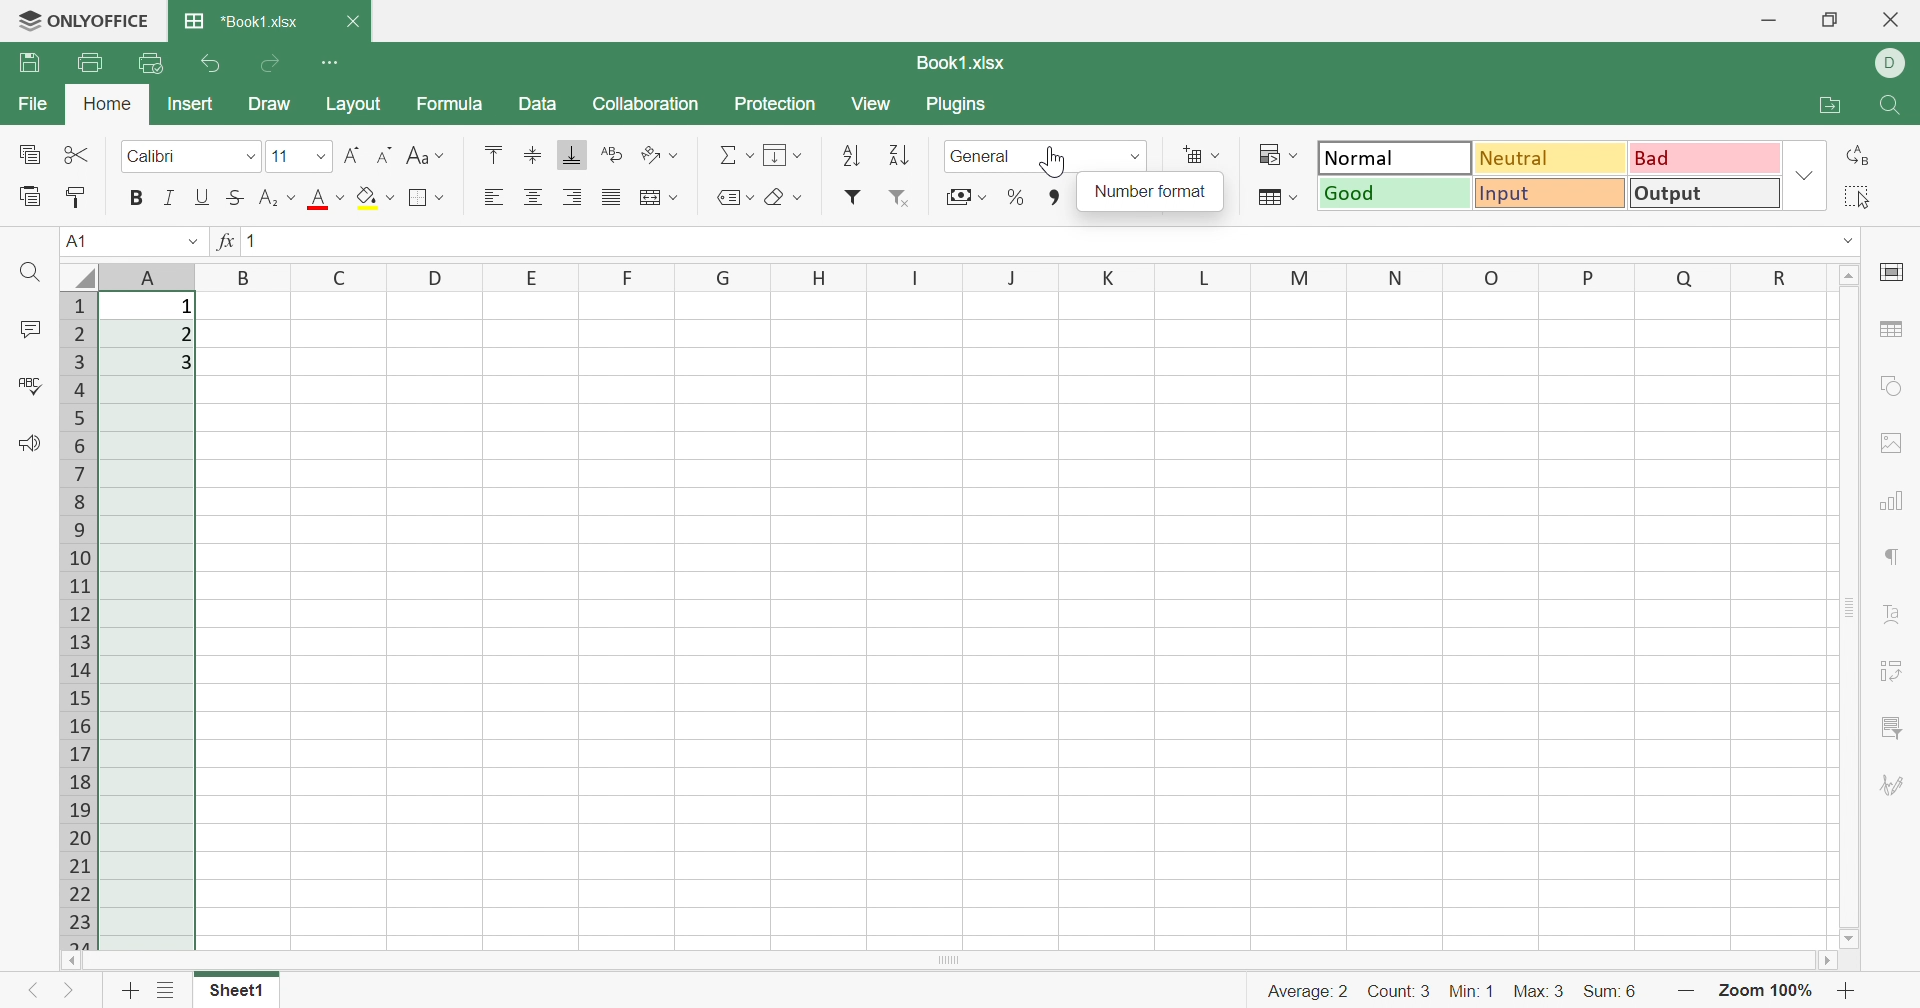  Describe the element at coordinates (189, 364) in the screenshot. I see `3` at that location.